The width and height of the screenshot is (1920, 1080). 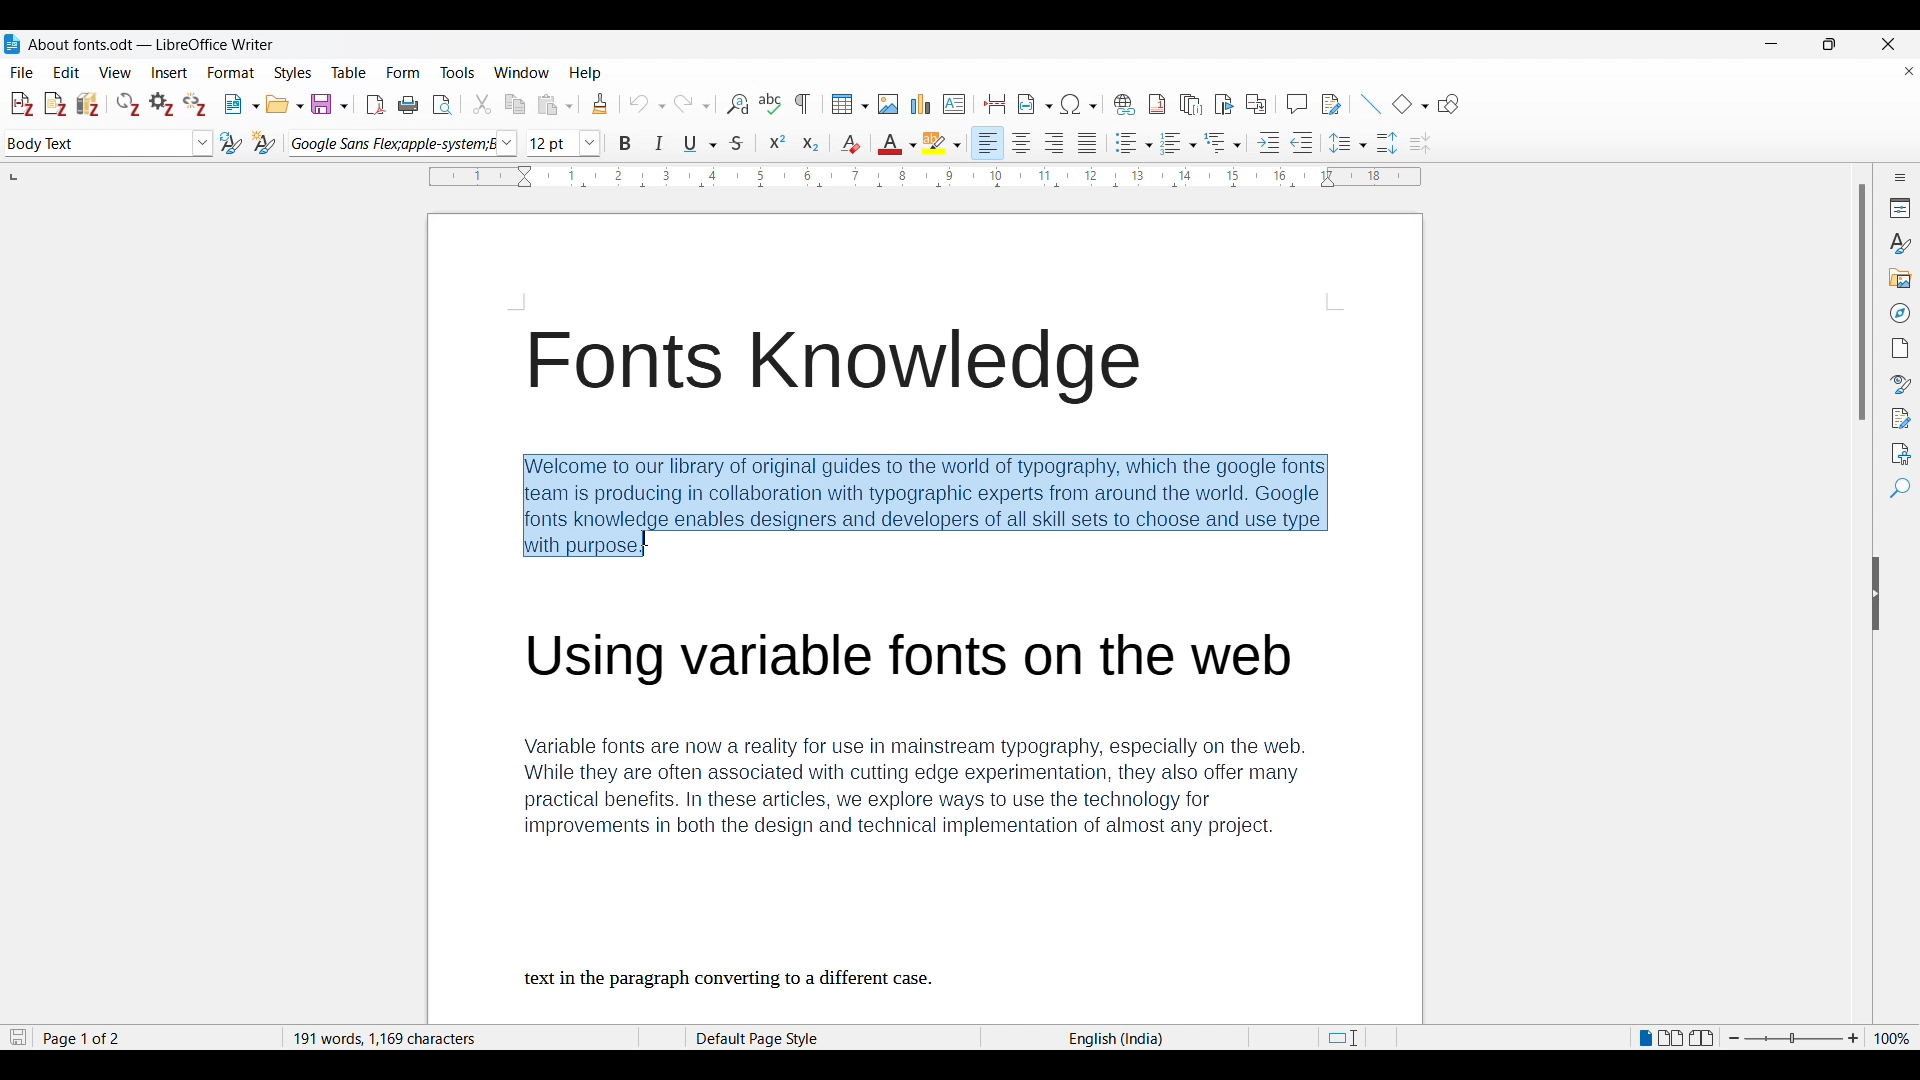 I want to click on Toggle ordered list, so click(x=1179, y=143).